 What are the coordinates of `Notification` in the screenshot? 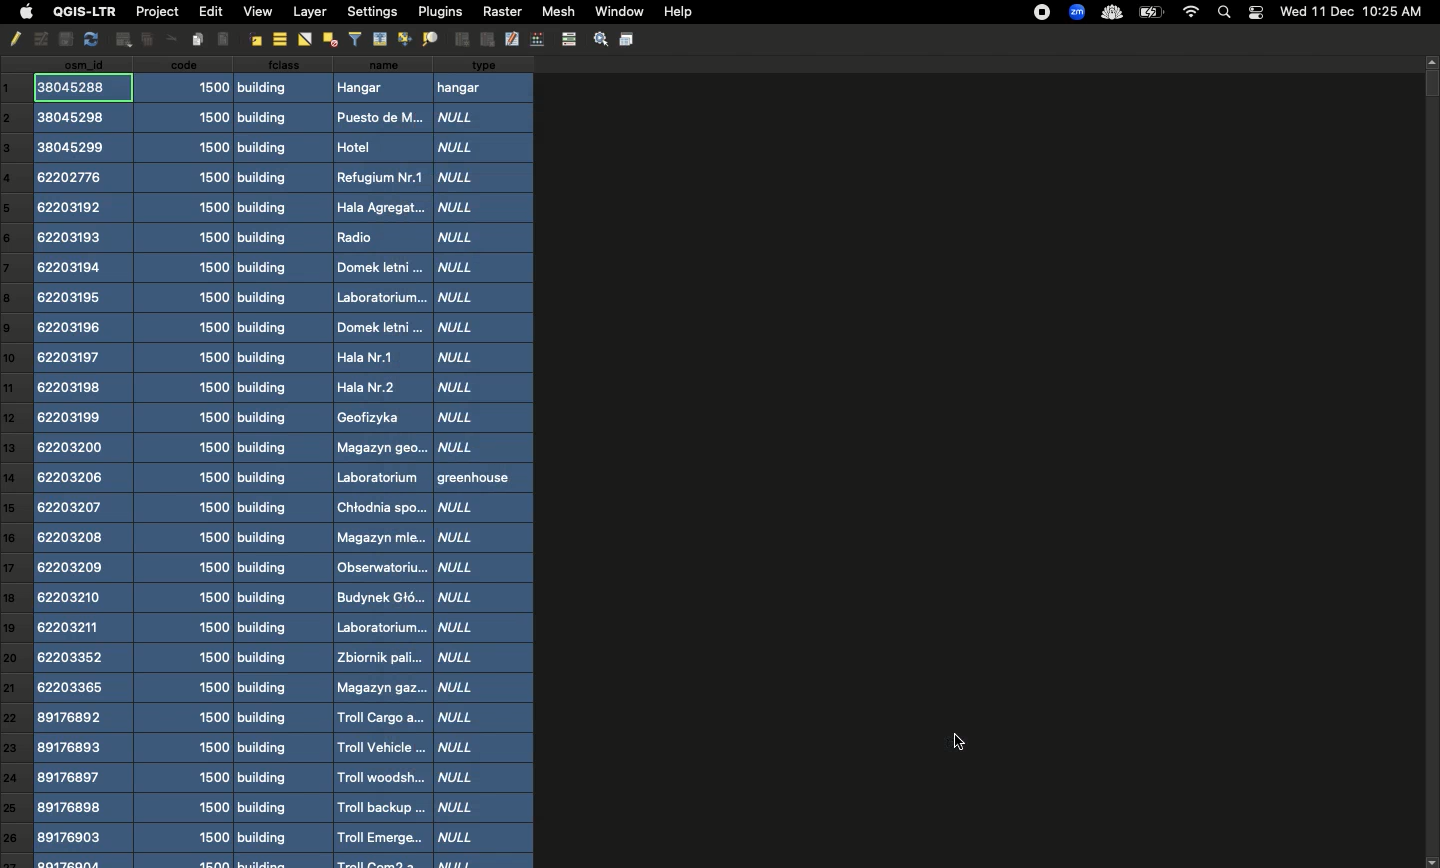 It's located at (1255, 11).